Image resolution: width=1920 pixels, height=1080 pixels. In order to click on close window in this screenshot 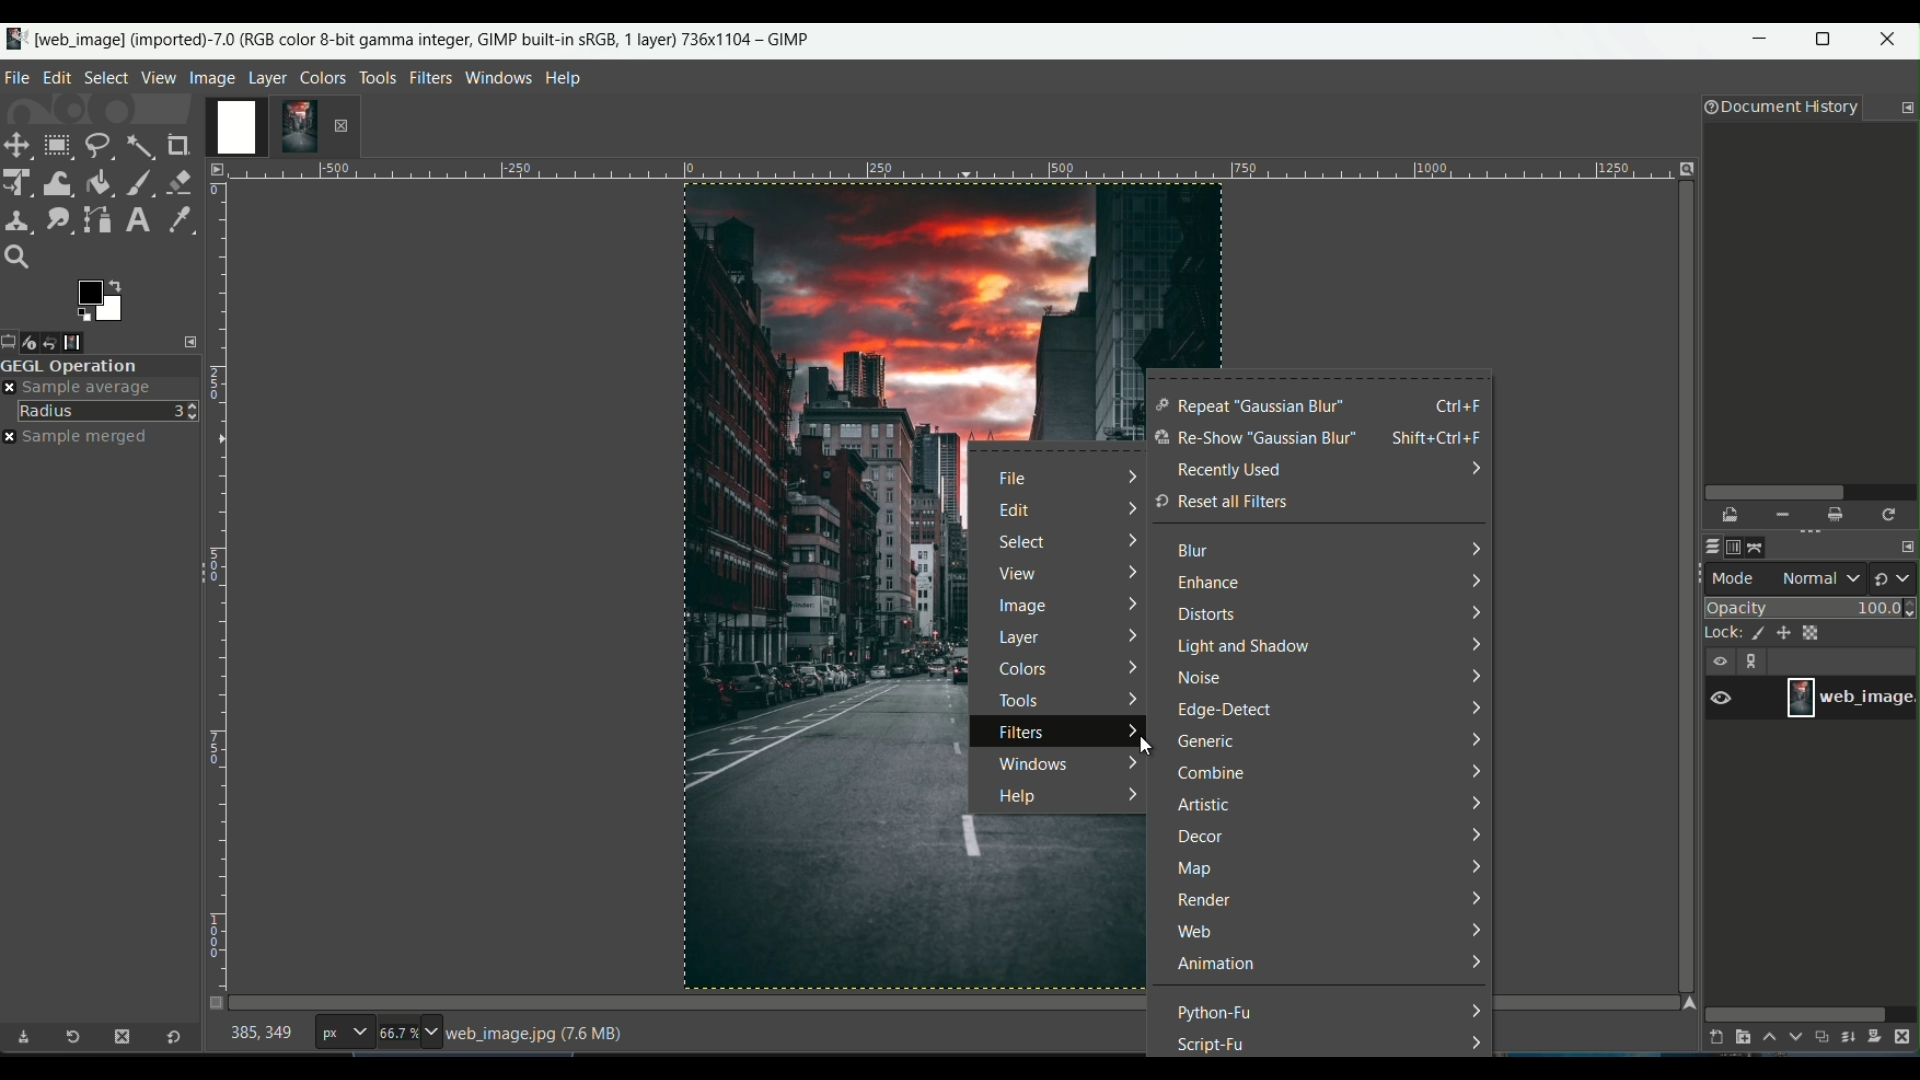, I will do `click(1892, 42)`.